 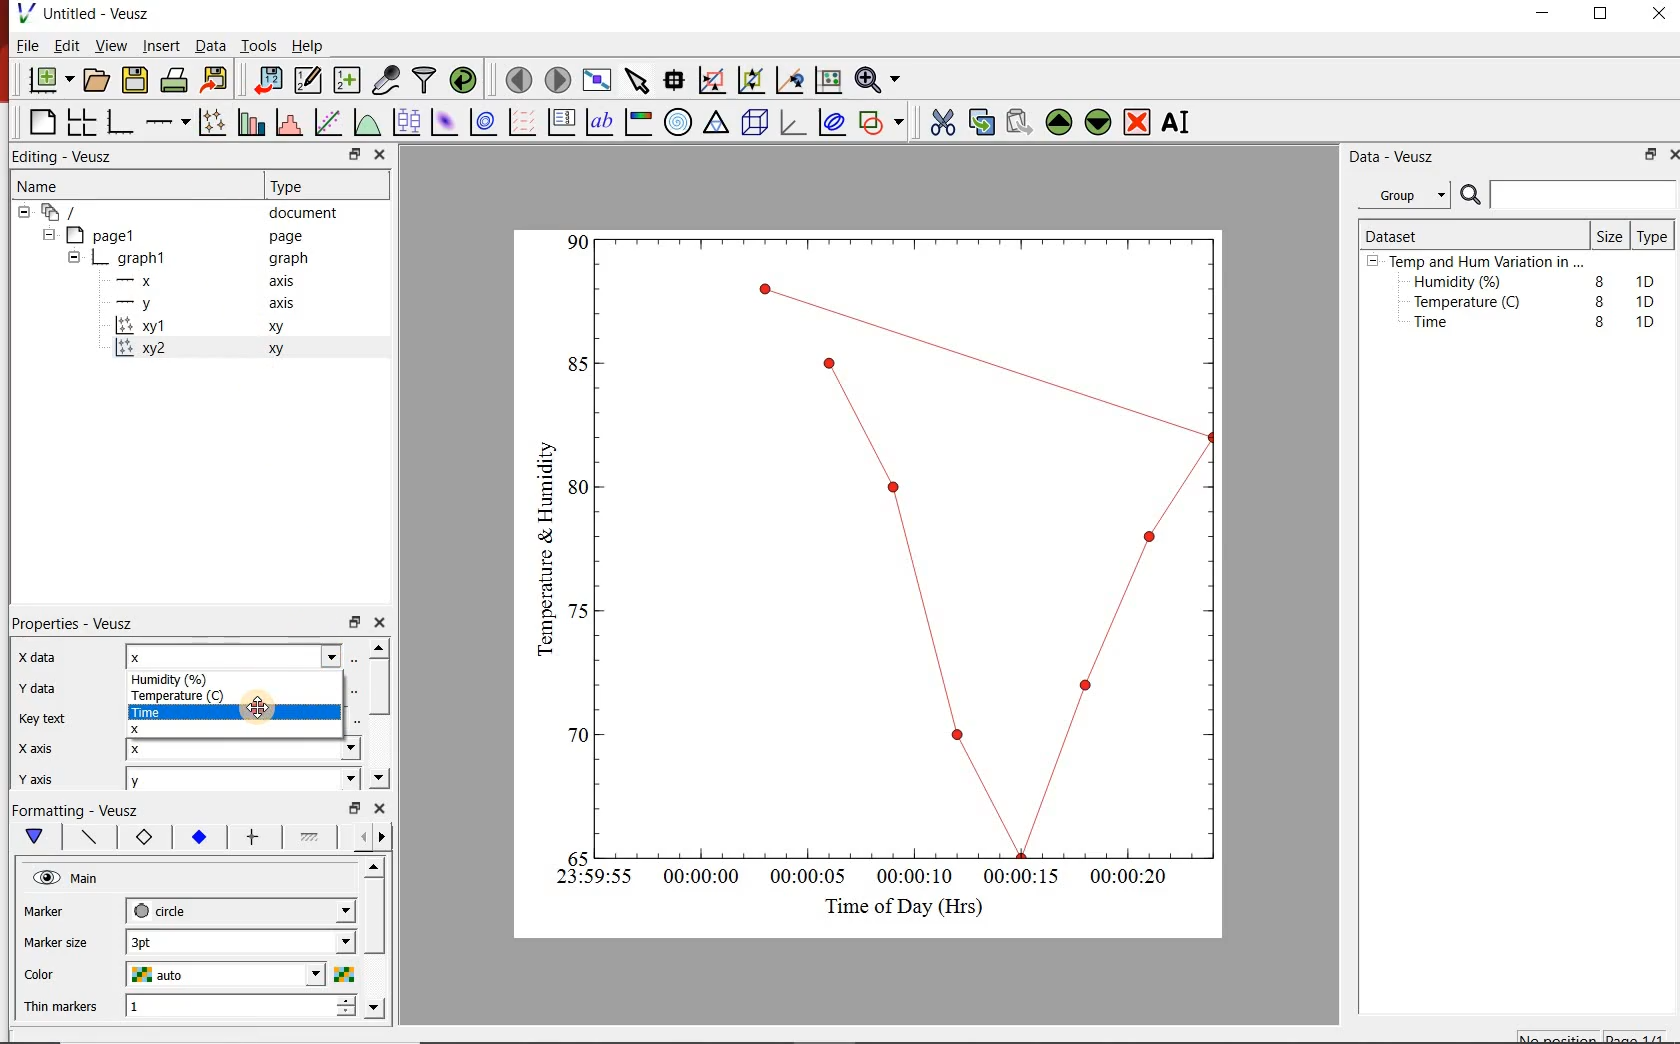 I want to click on axis, so click(x=288, y=283).